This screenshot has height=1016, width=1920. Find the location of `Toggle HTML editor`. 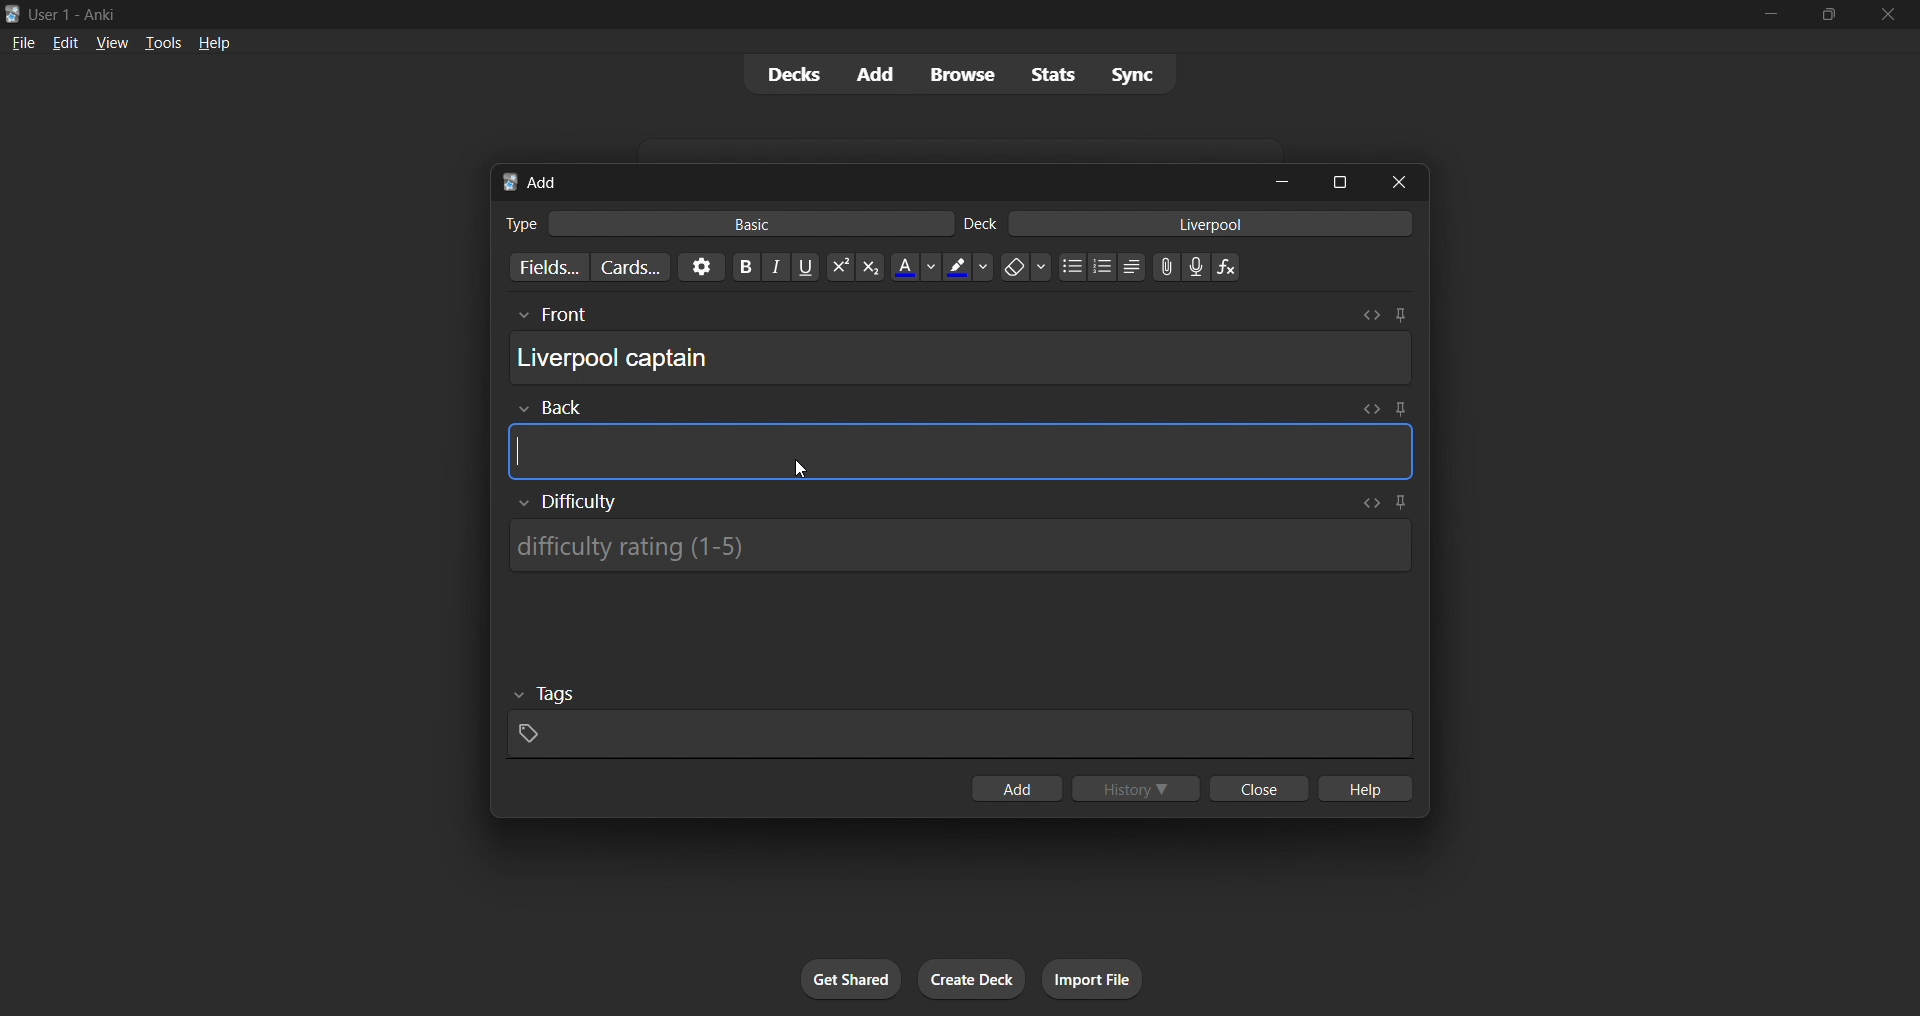

Toggle HTML editor is located at coordinates (1367, 409).